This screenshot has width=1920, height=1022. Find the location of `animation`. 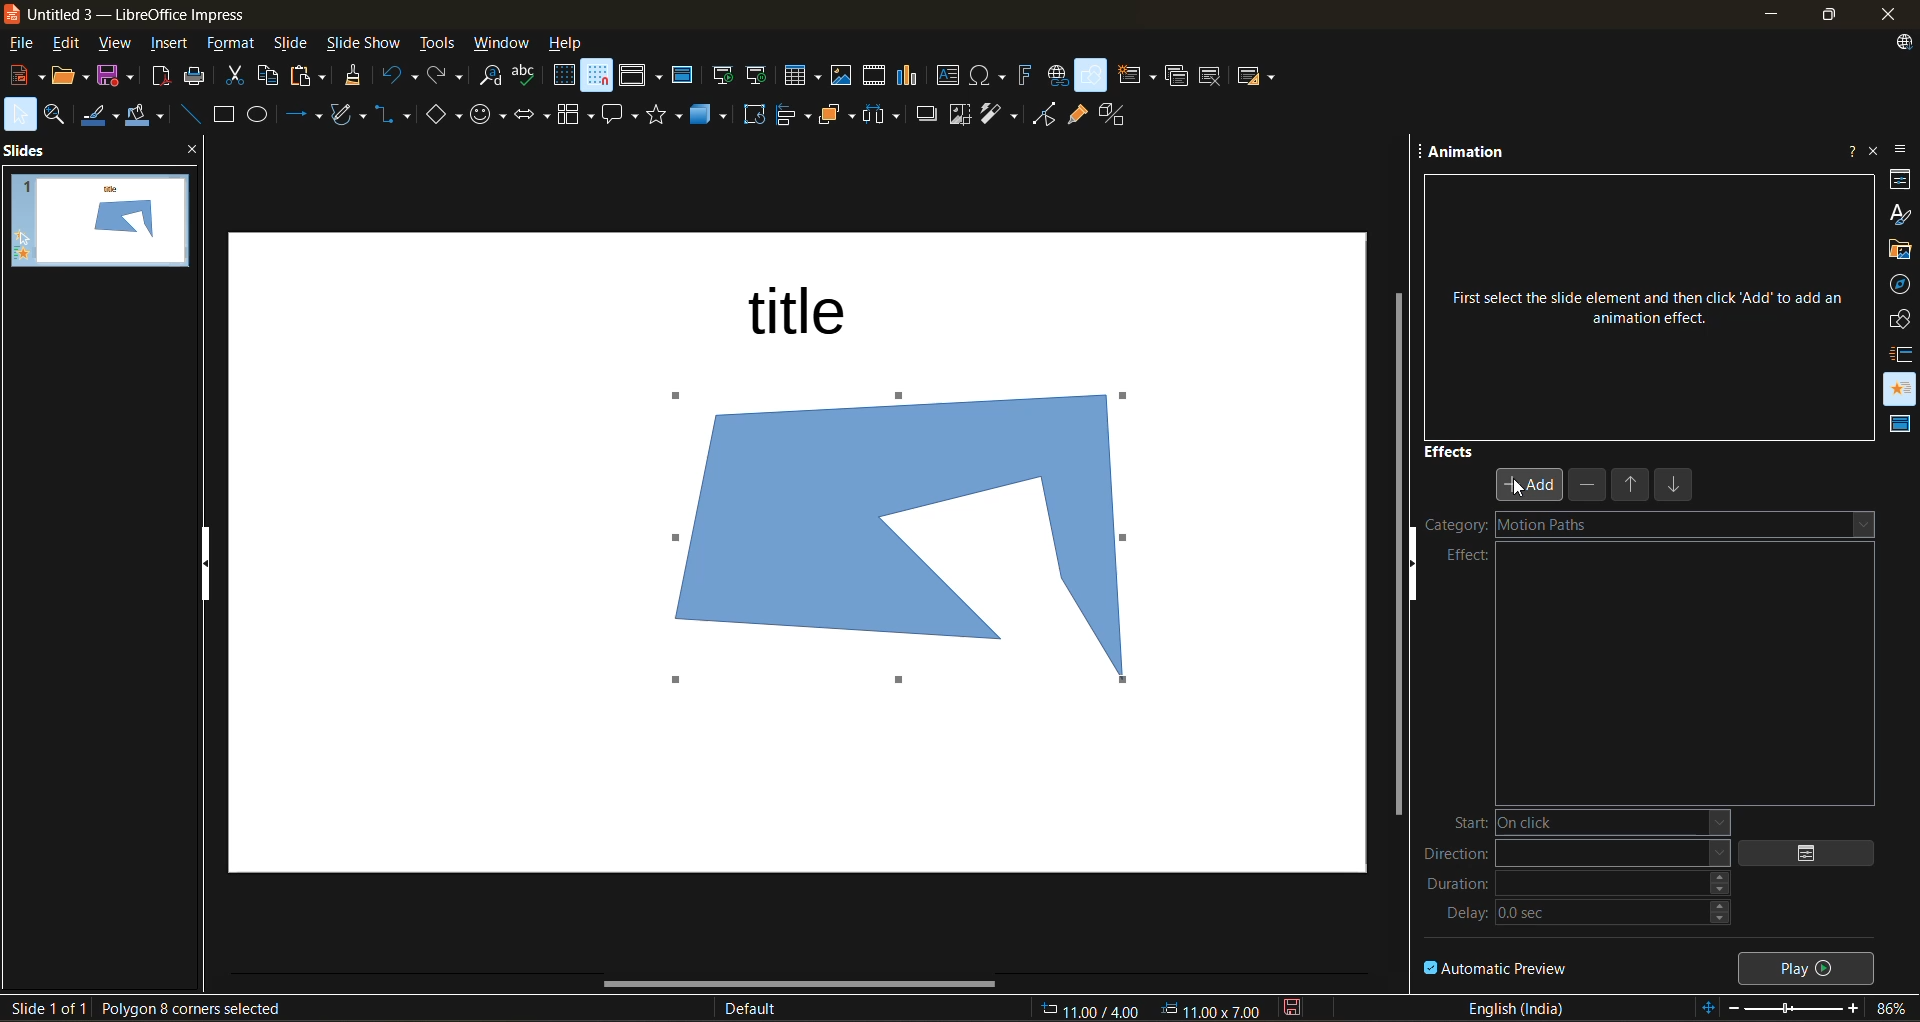

animation is located at coordinates (1467, 154).